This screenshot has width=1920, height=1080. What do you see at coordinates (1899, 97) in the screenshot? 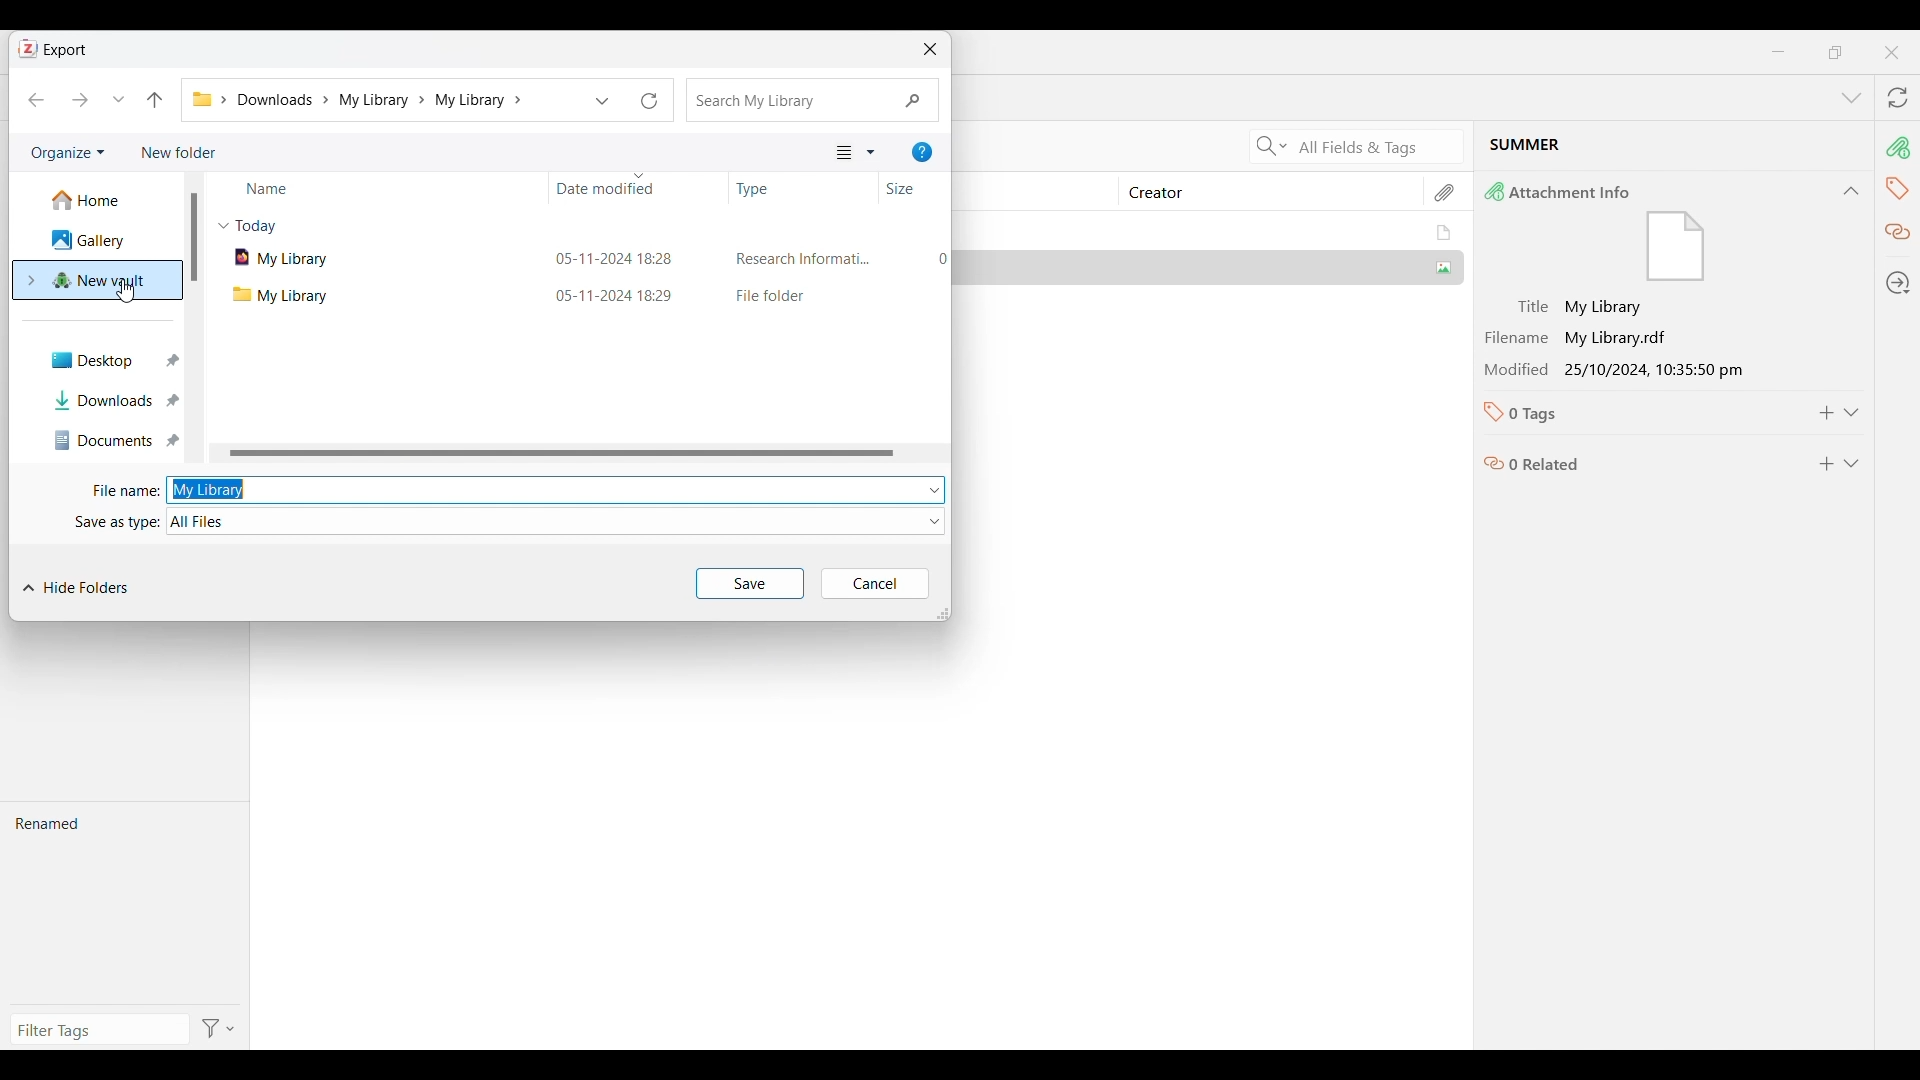
I see `Sync with zotero.org` at bounding box center [1899, 97].